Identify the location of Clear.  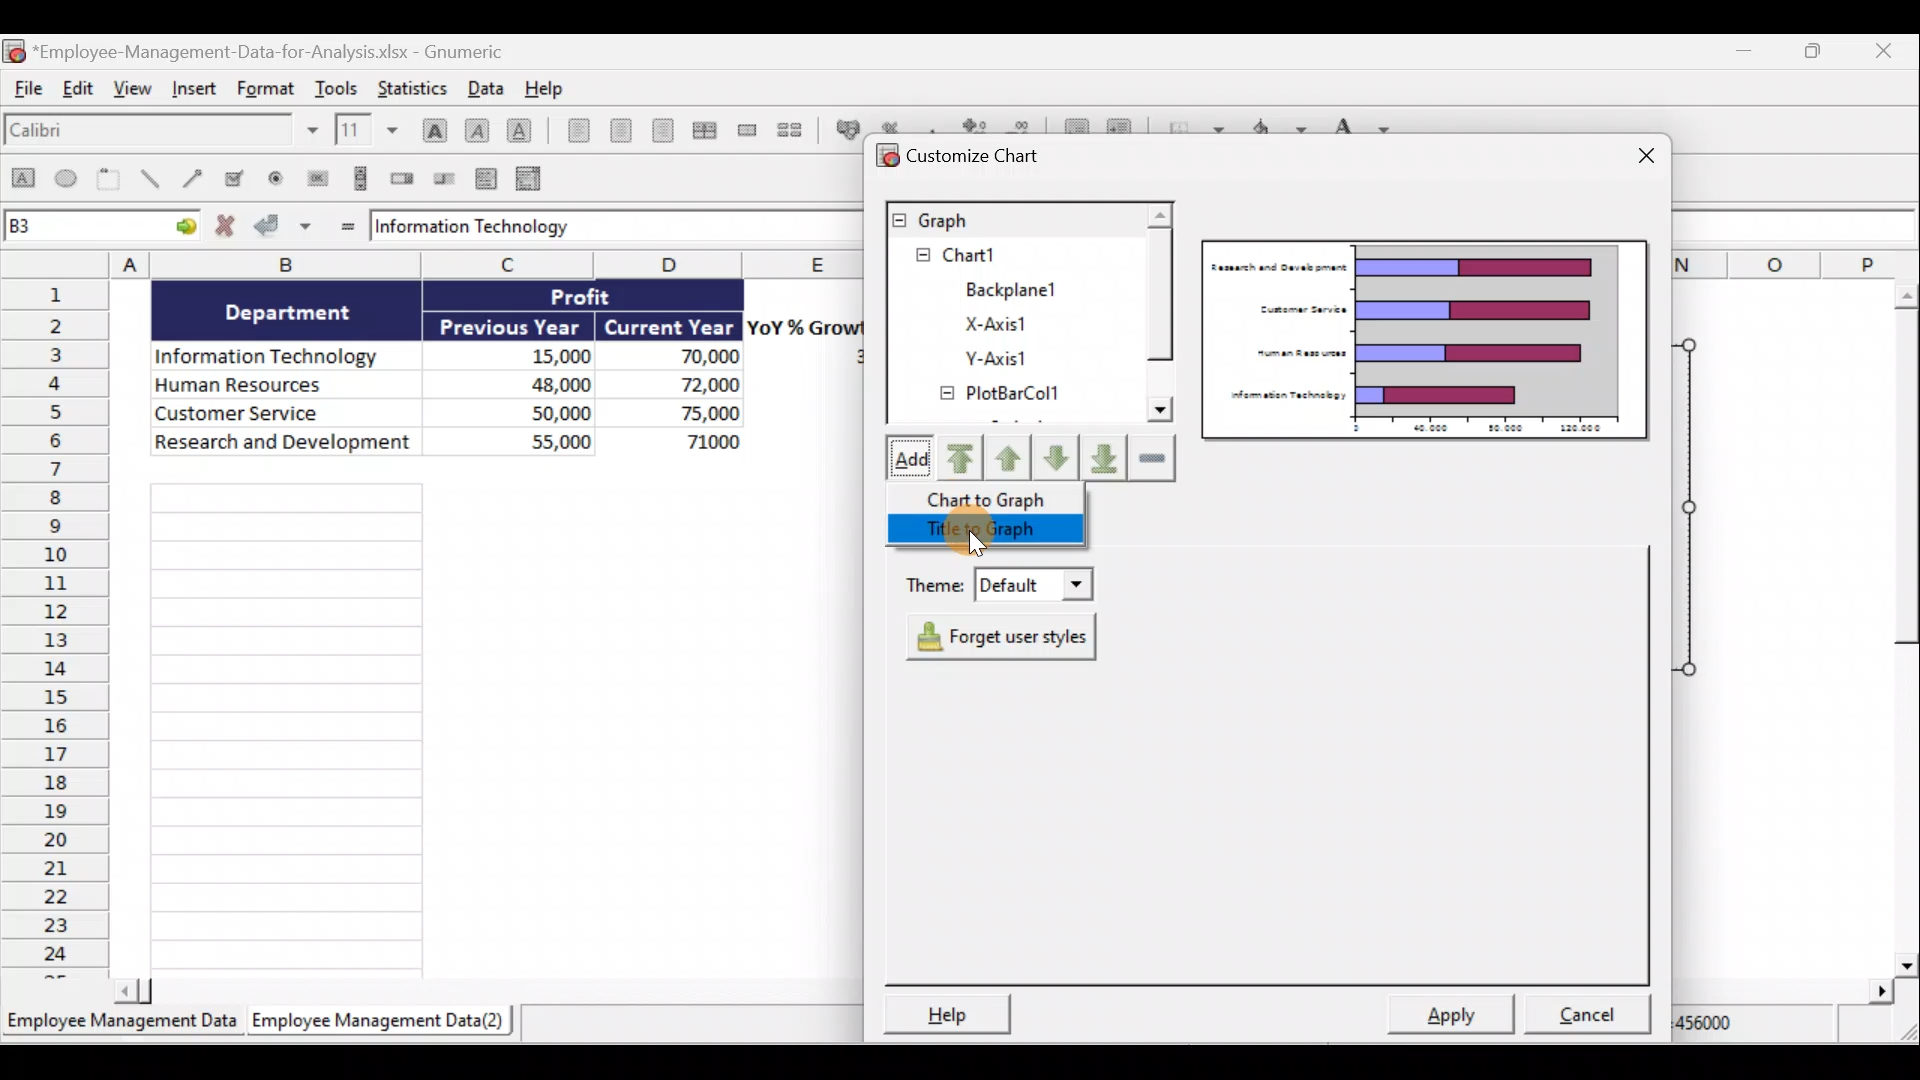
(1156, 460).